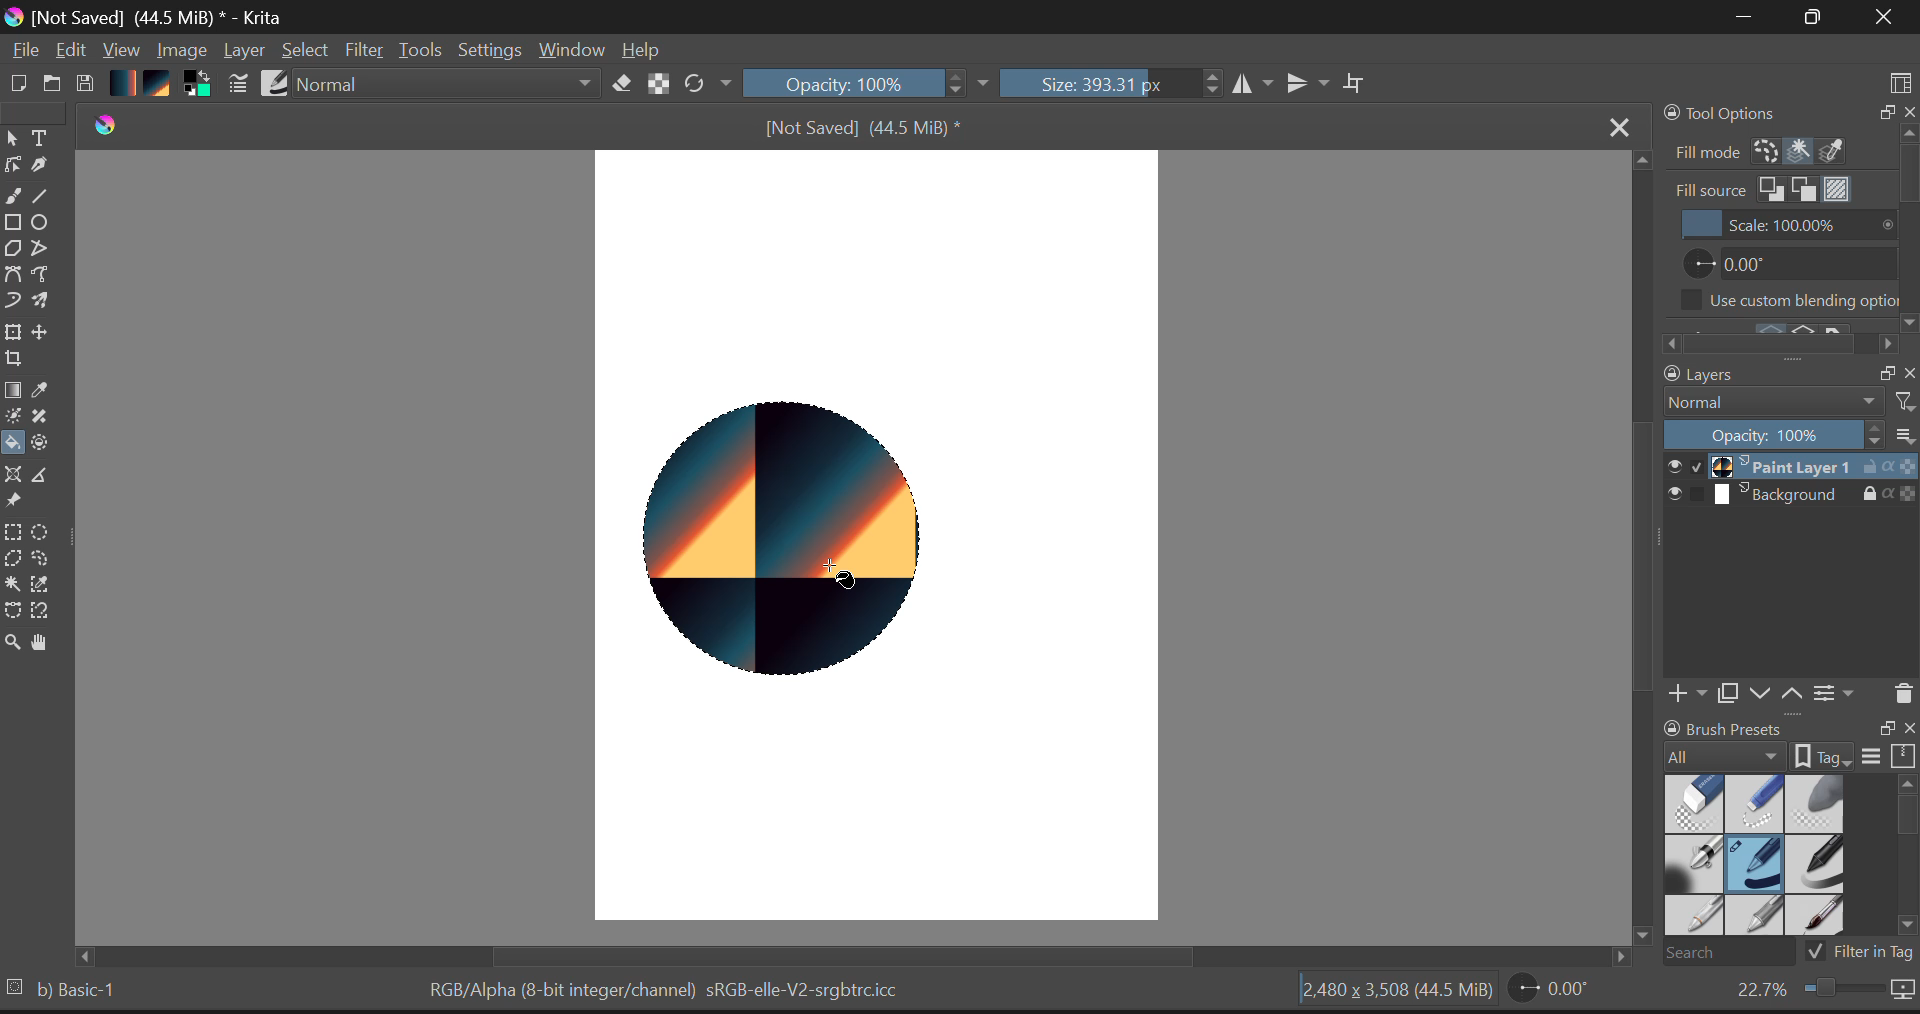  Describe the element at coordinates (236, 84) in the screenshot. I see `Brush Stroke Settings` at that location.